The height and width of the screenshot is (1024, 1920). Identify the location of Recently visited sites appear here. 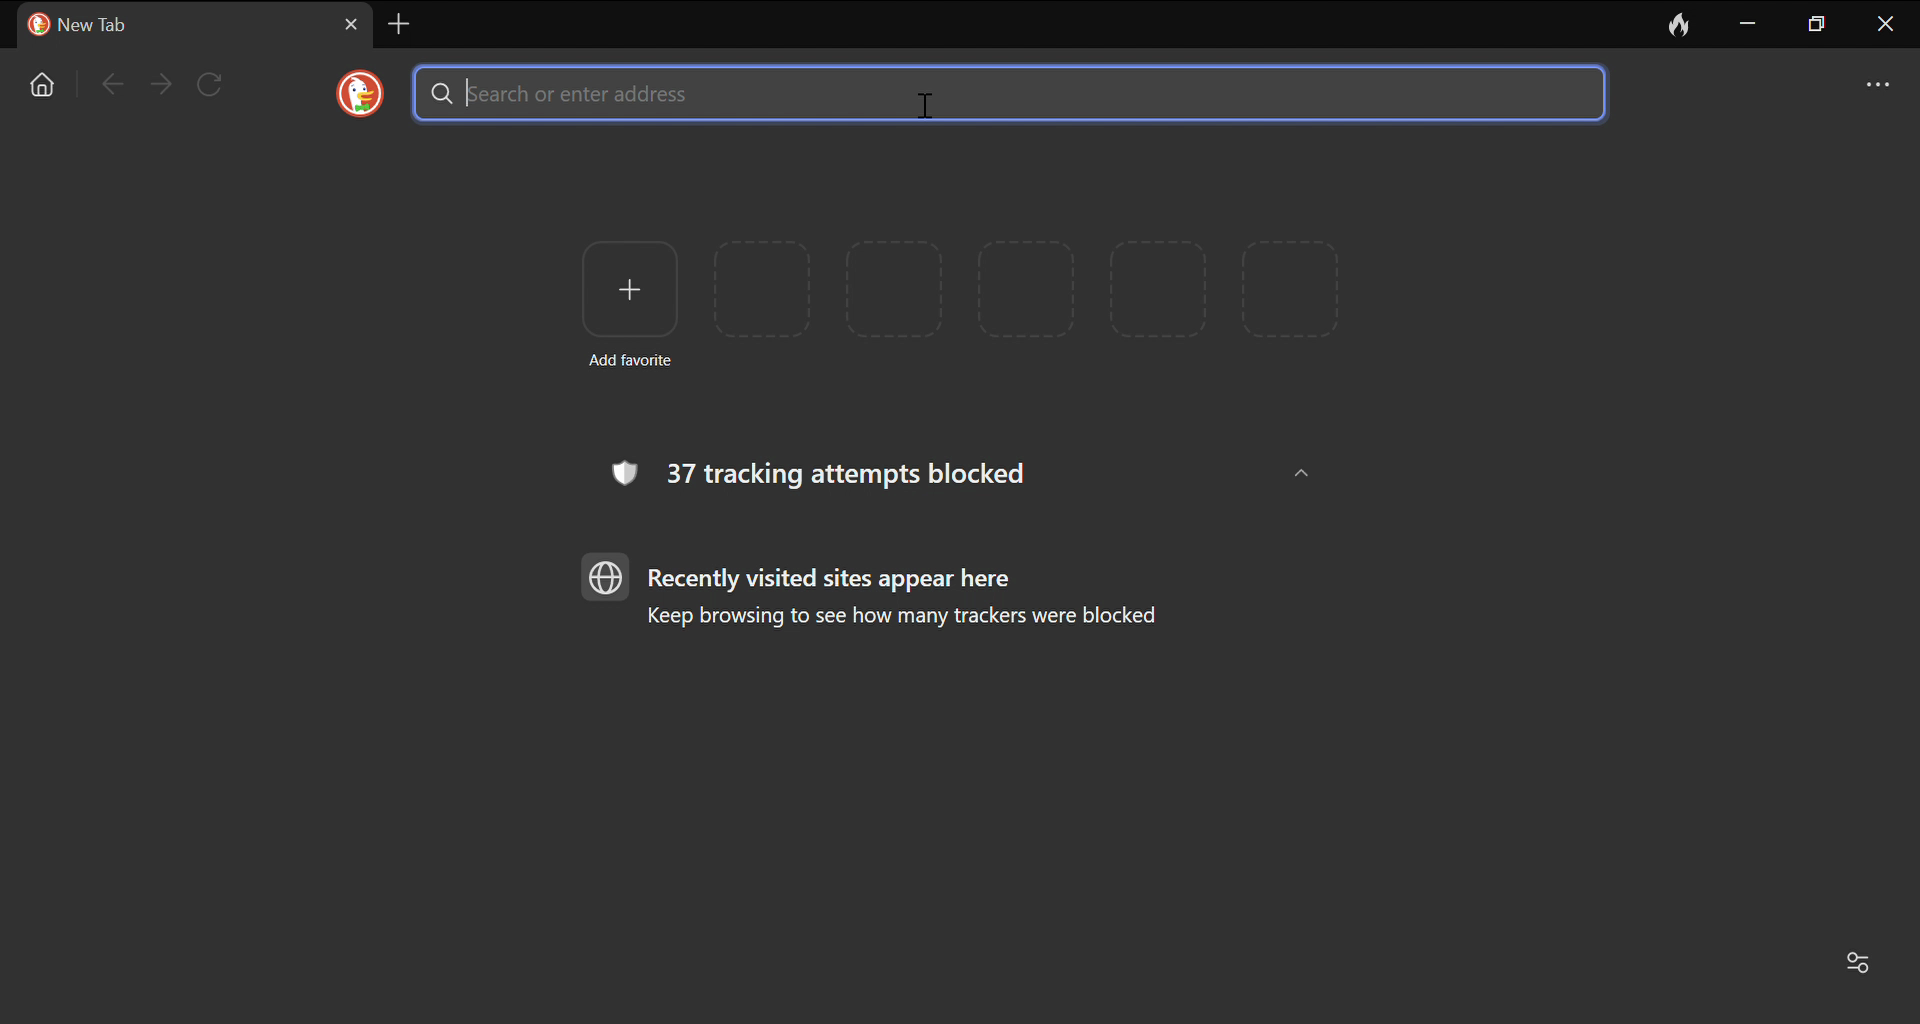
(836, 579).